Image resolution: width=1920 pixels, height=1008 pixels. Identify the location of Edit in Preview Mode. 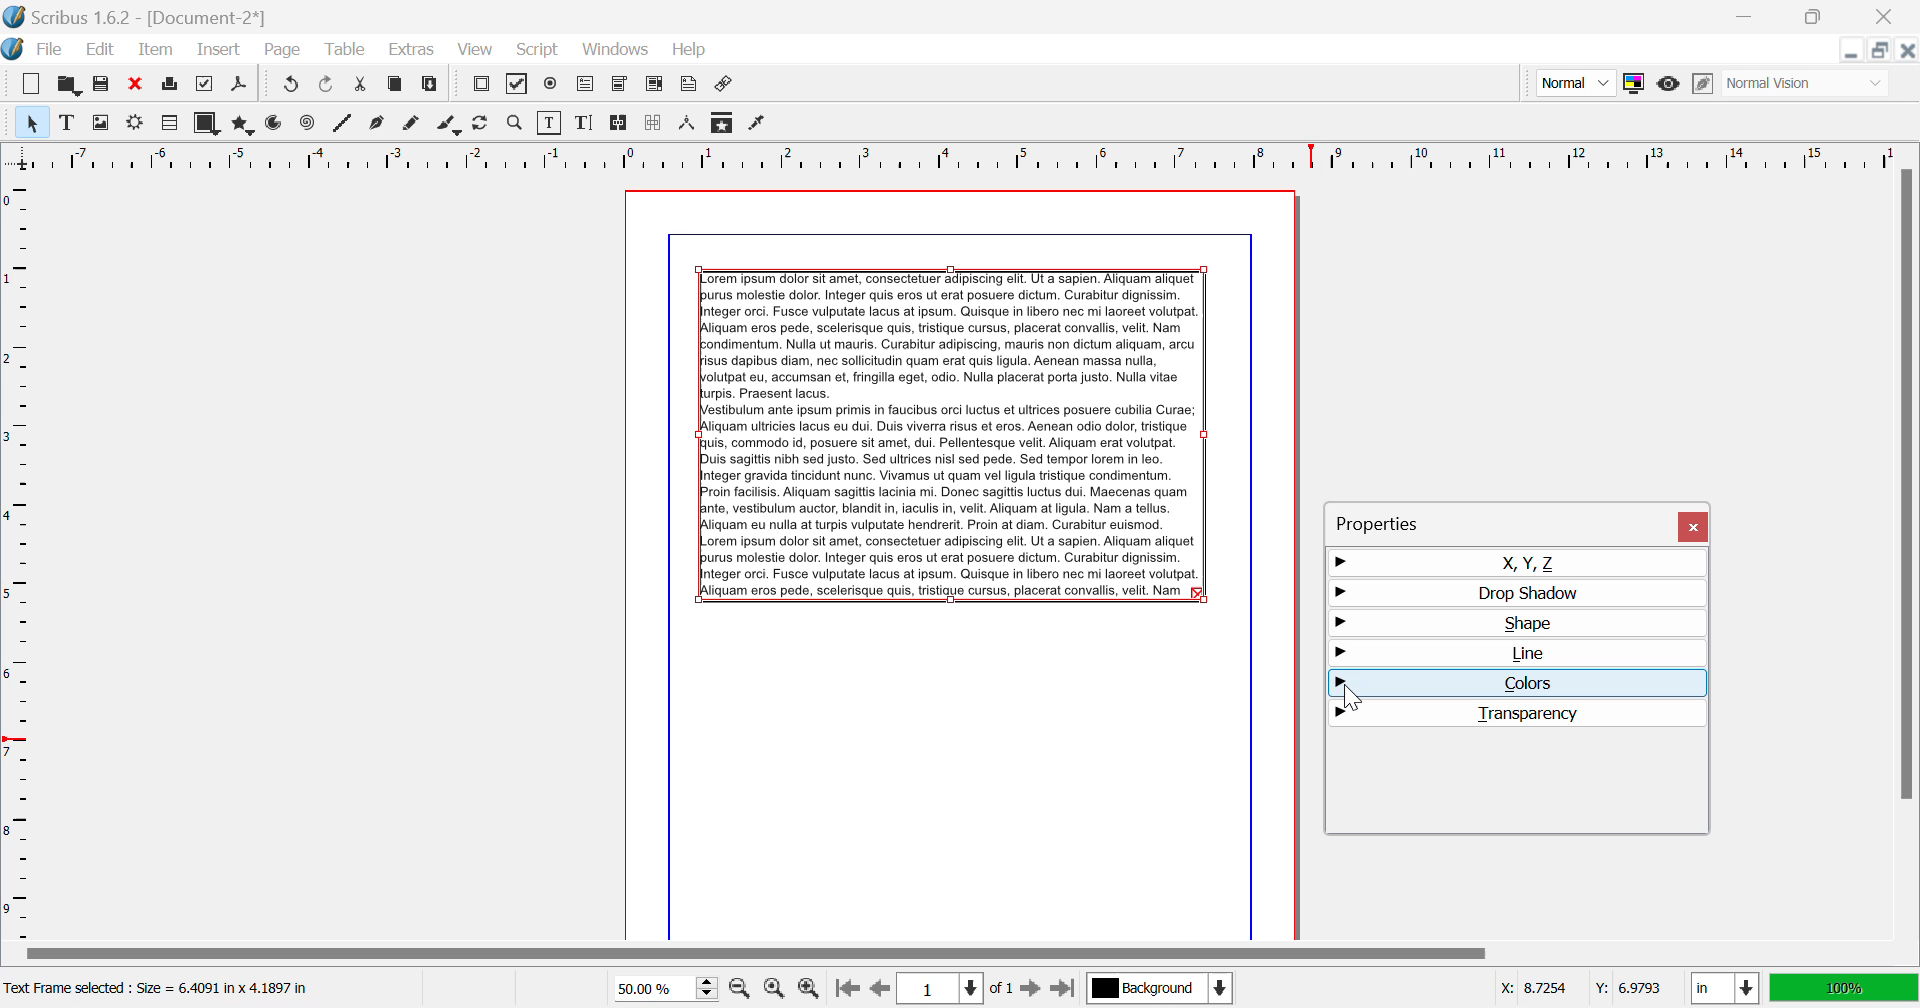
(1705, 84).